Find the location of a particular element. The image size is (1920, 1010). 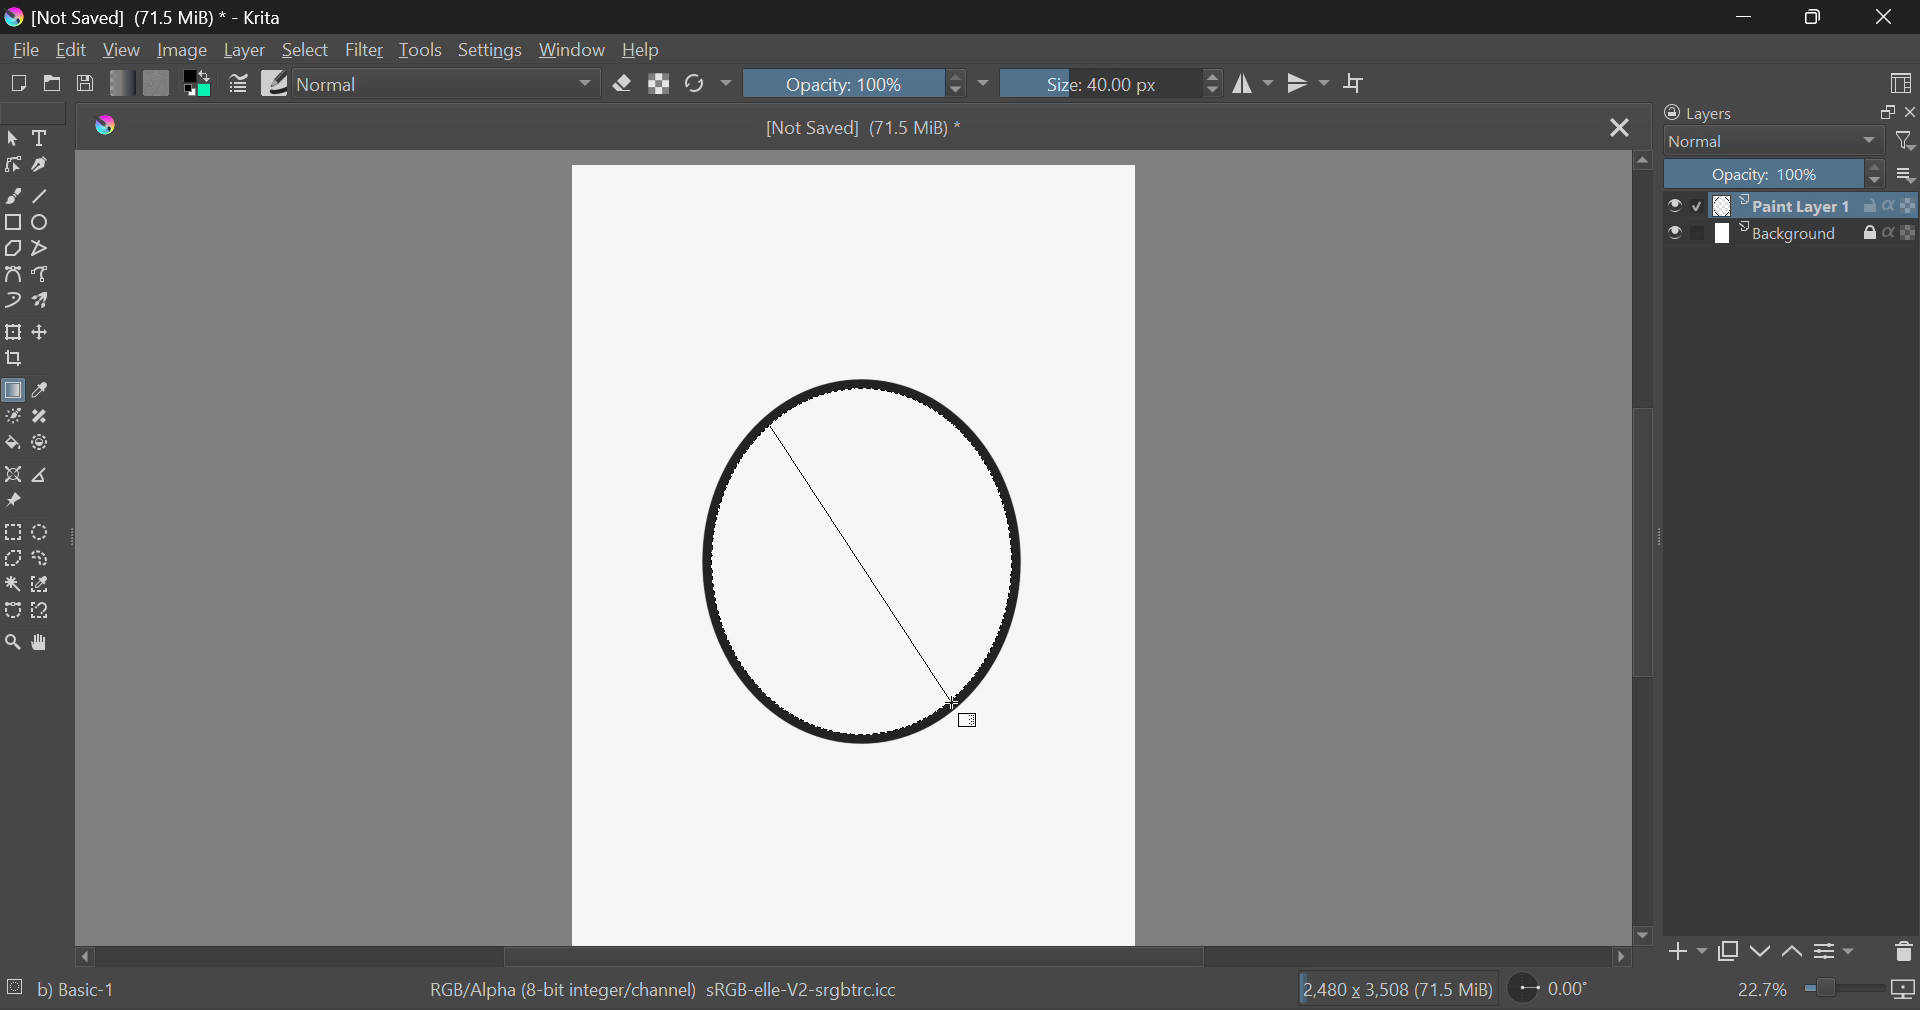

View is located at coordinates (121, 51).